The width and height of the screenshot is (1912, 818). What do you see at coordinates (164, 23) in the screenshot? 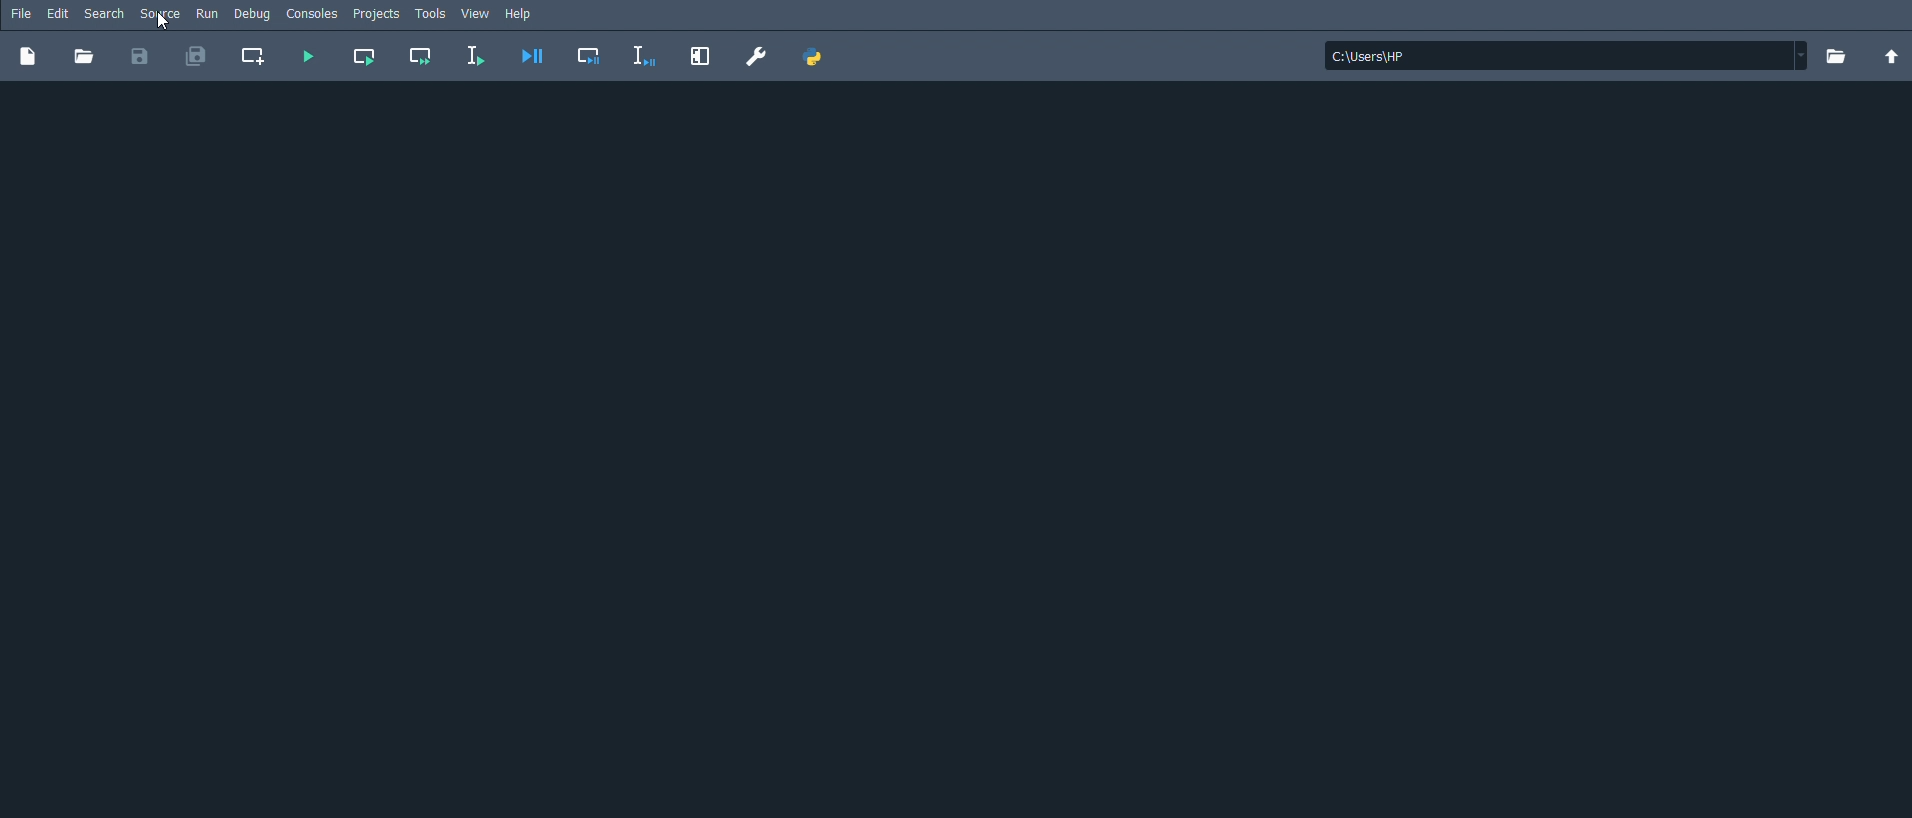
I see `Source` at bounding box center [164, 23].